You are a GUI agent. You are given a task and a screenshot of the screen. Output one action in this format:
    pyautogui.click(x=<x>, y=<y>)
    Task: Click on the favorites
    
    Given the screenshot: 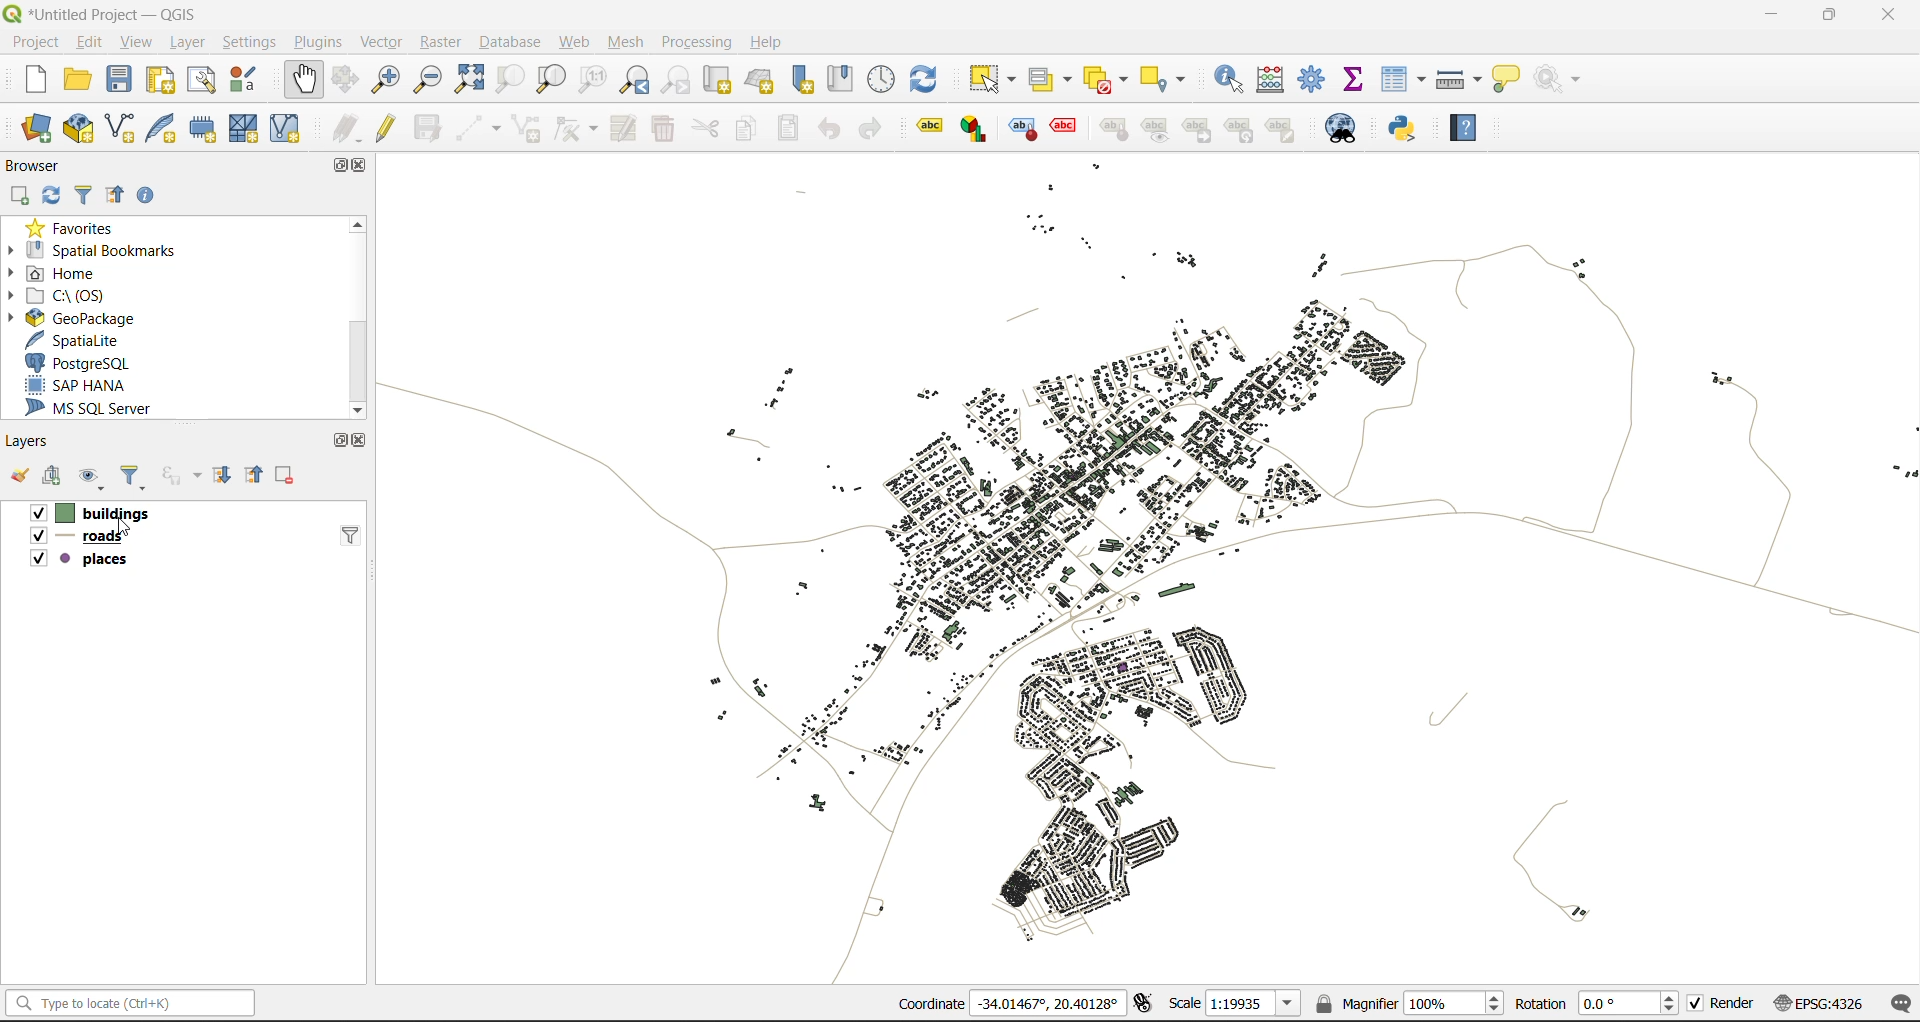 What is the action you would take?
    pyautogui.click(x=82, y=228)
    